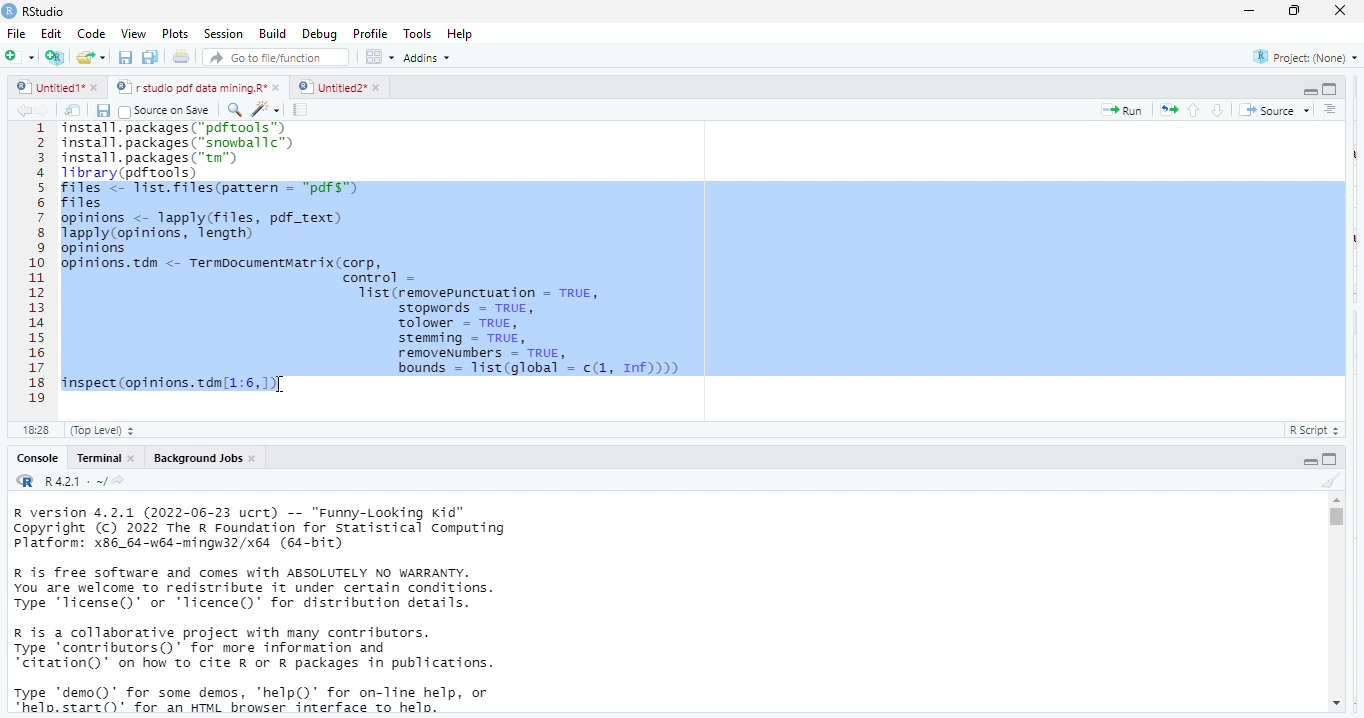 The height and width of the screenshot is (718, 1364). Describe the element at coordinates (1330, 478) in the screenshot. I see `clear console` at that location.